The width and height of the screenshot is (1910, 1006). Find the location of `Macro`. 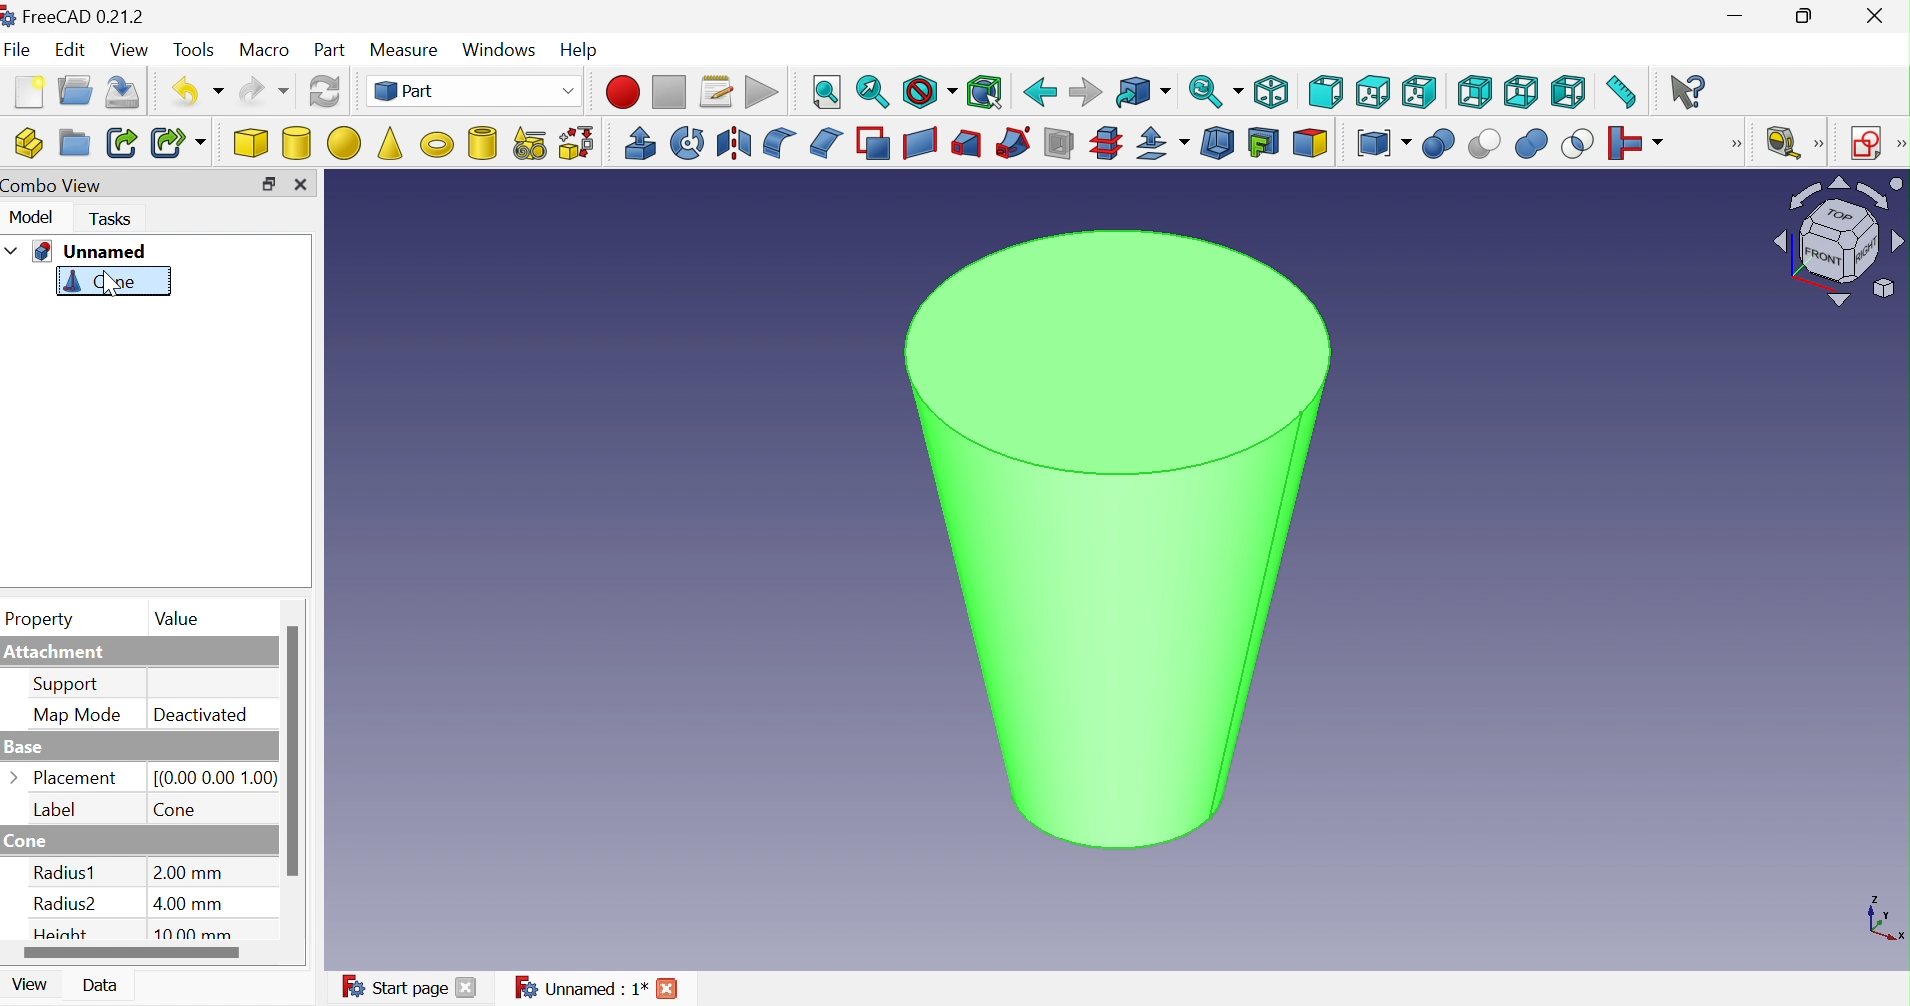

Macro is located at coordinates (266, 51).